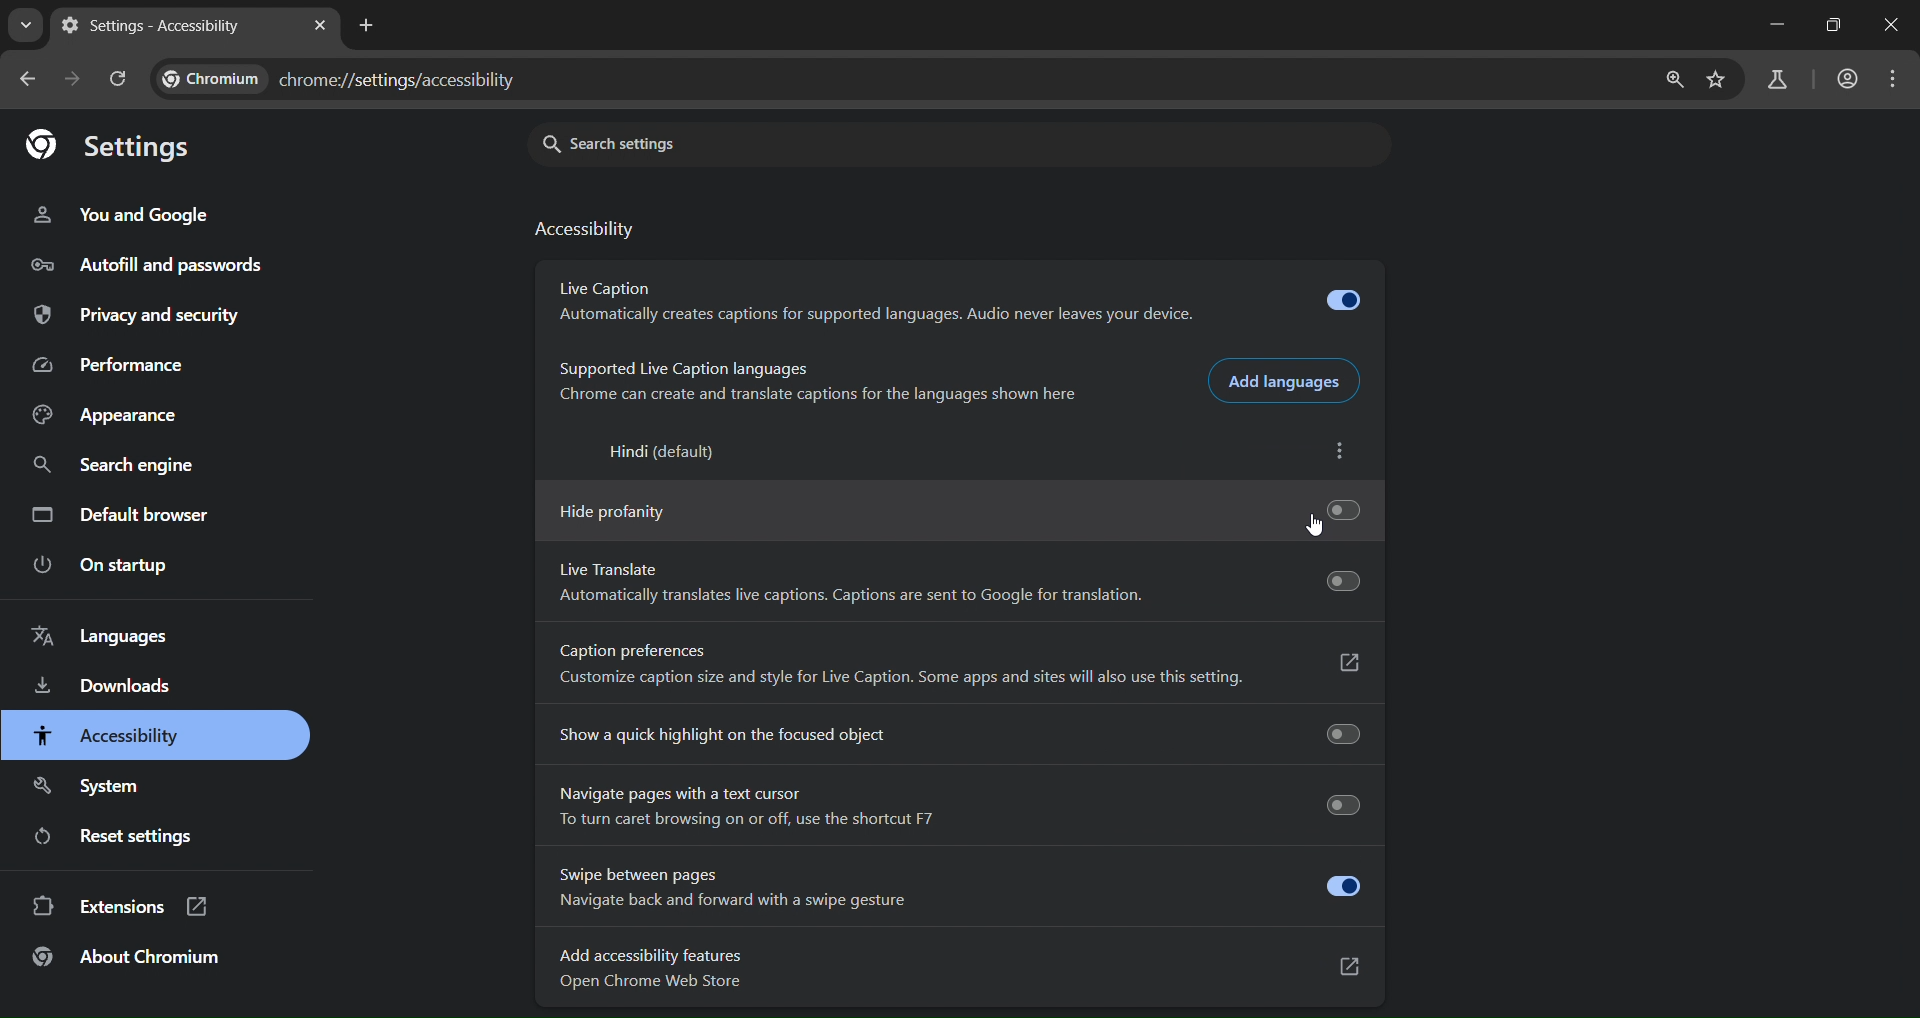  I want to click on Add accessibility features
Open Chrome Web Store, so click(952, 973).